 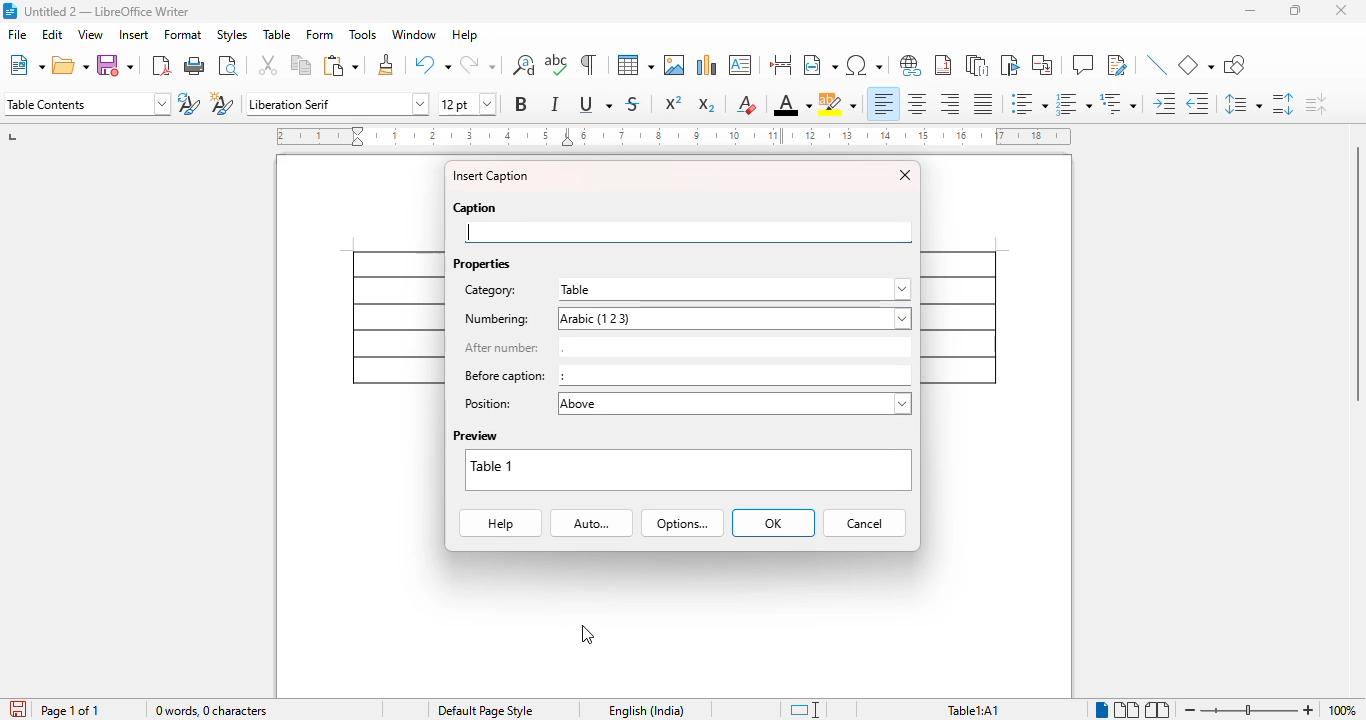 I want to click on insert special characters, so click(x=865, y=65).